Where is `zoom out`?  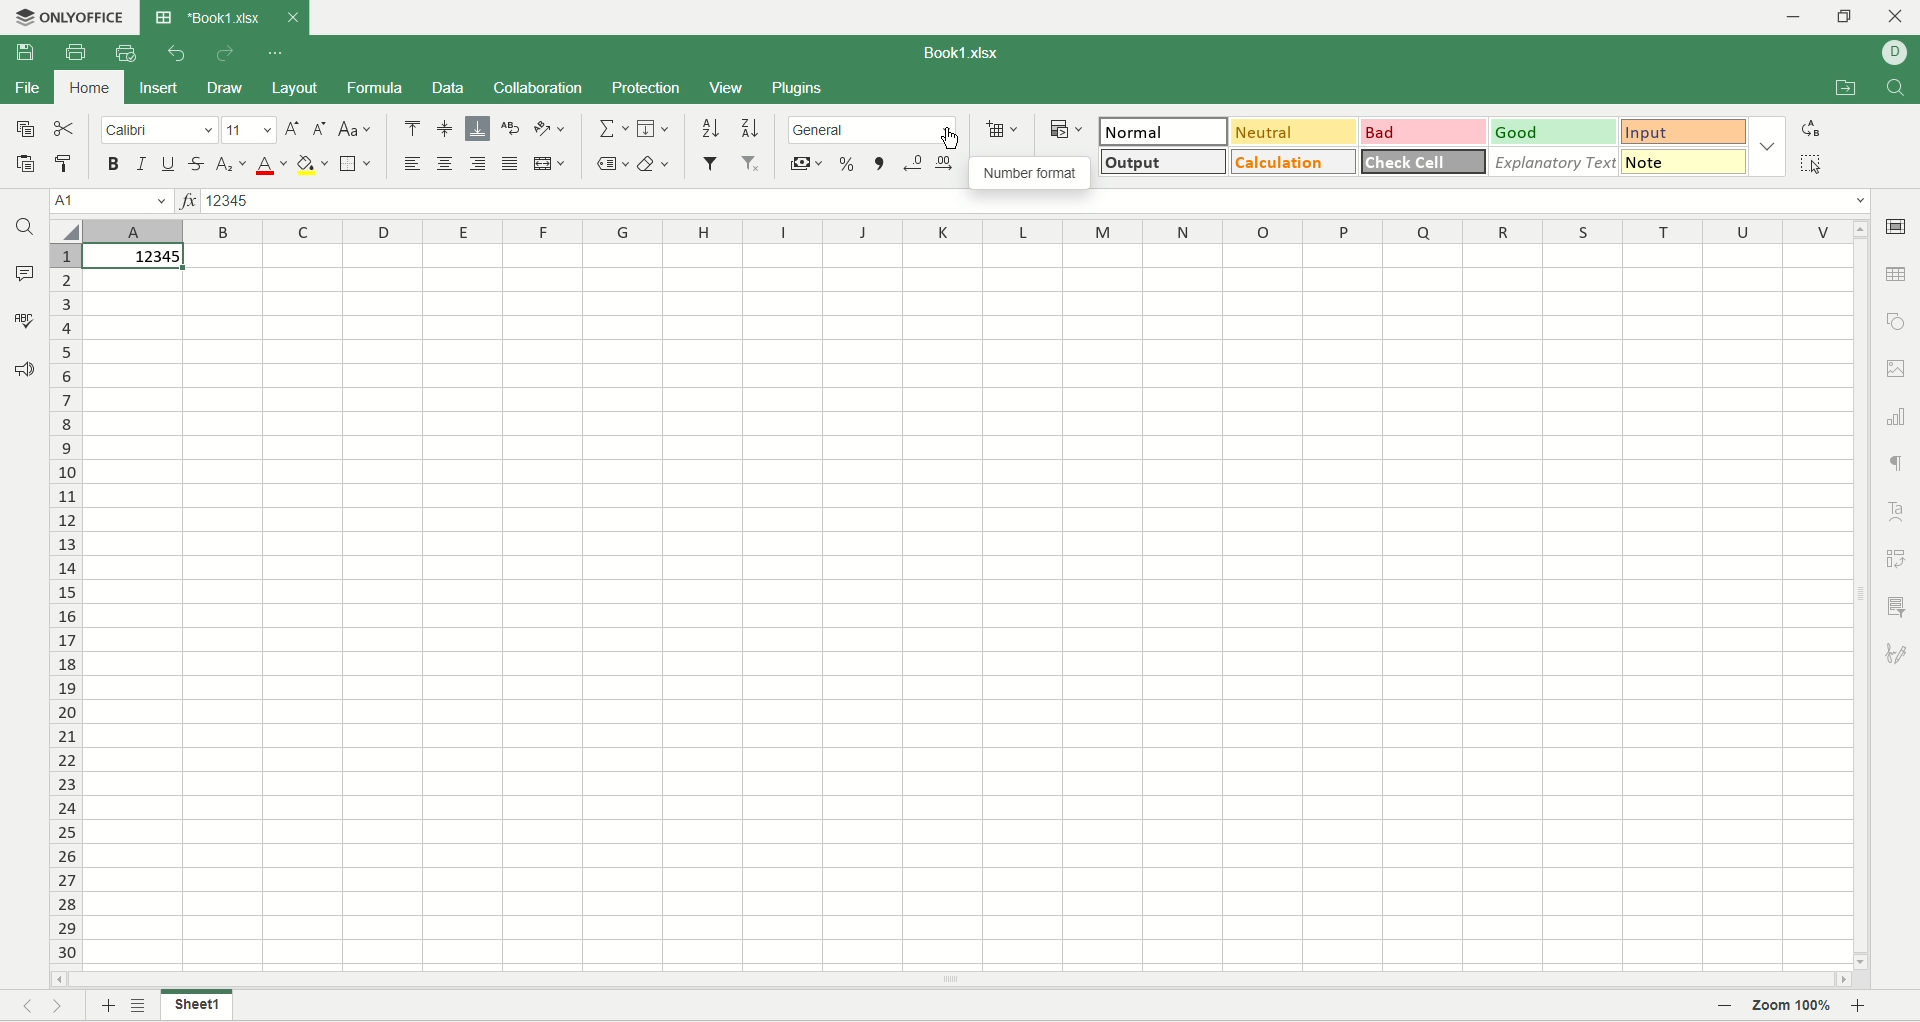 zoom out is located at coordinates (1726, 1007).